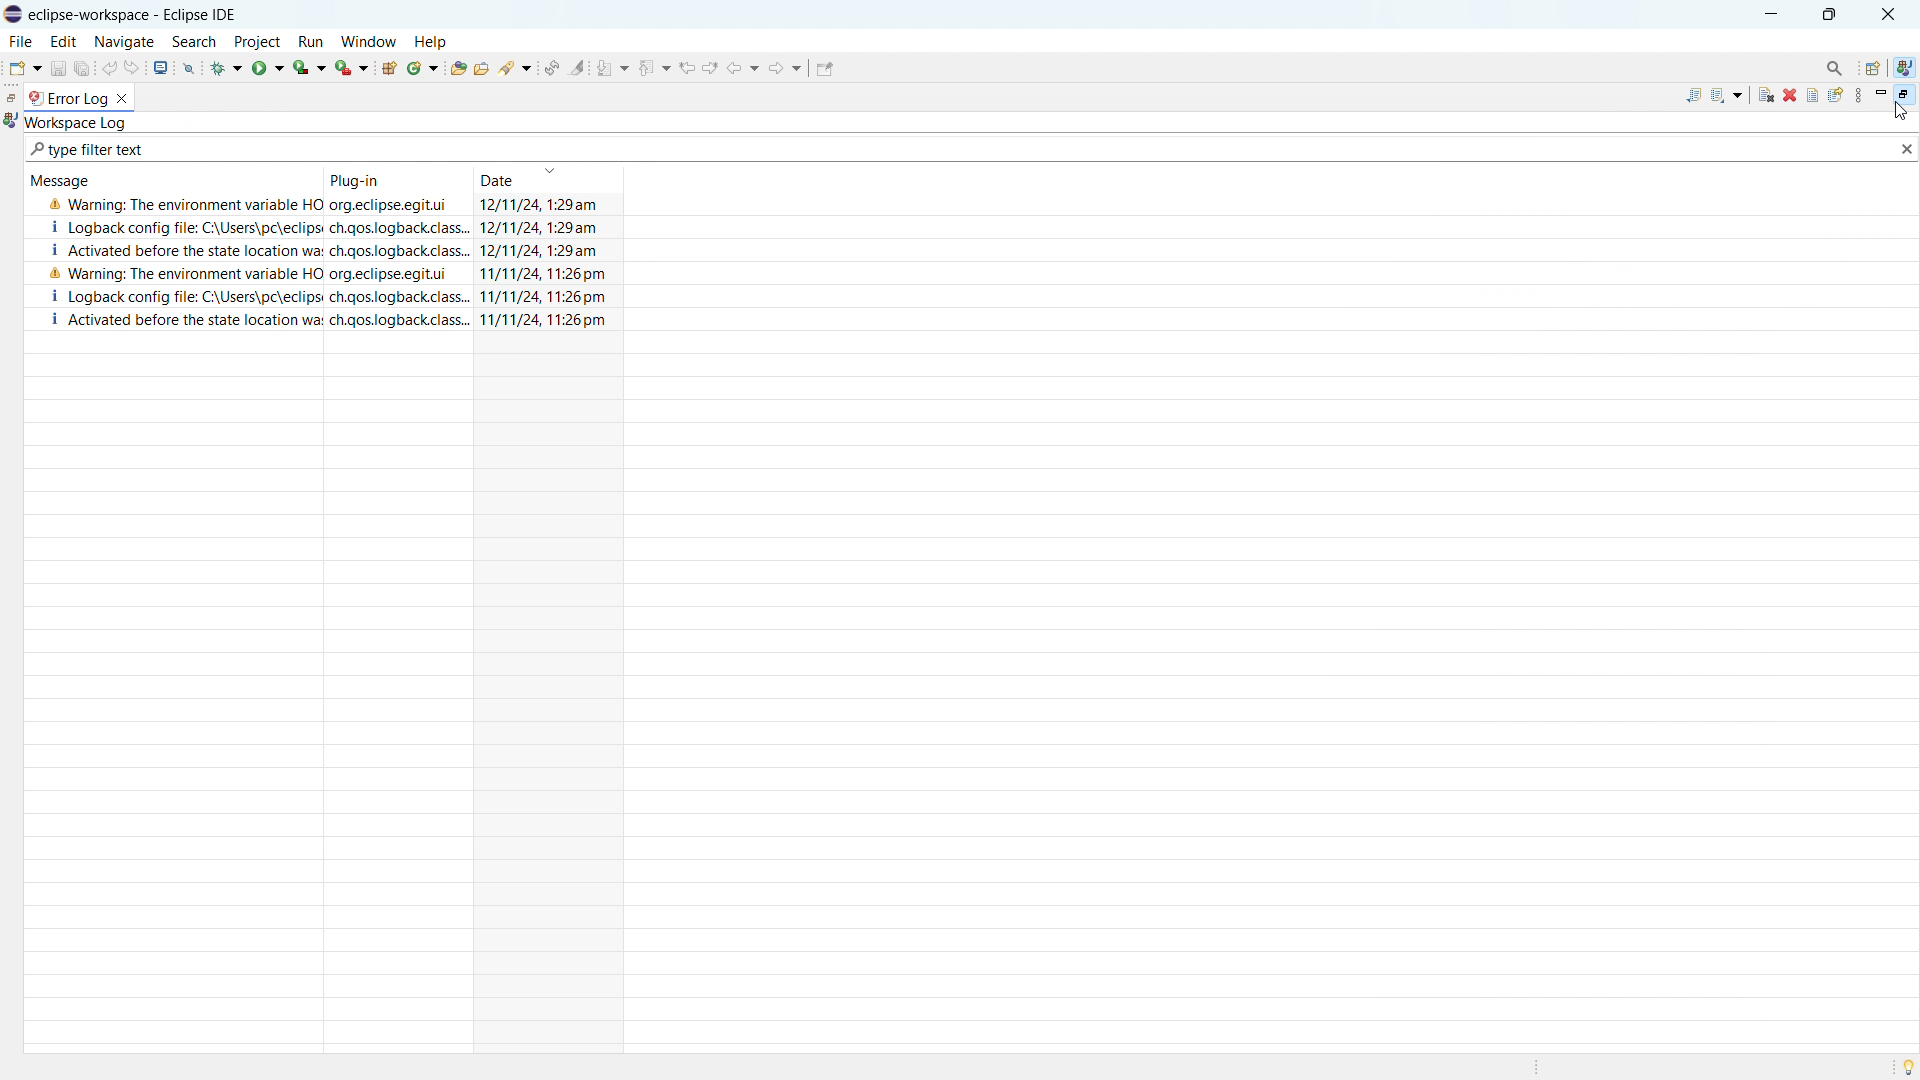 The width and height of the screenshot is (1920, 1080). Describe the element at coordinates (180, 248) in the screenshot. I see `i Activated before the state location wa` at that location.